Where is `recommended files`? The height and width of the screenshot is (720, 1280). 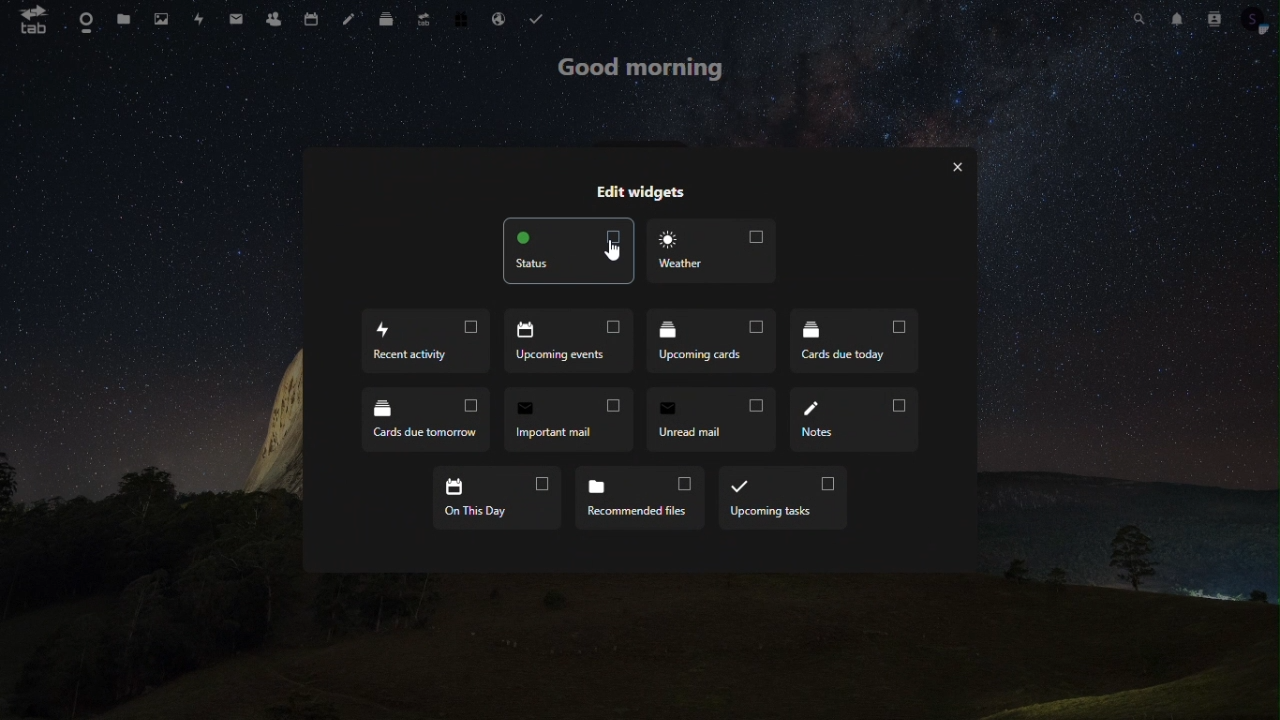 recommended files is located at coordinates (644, 498).